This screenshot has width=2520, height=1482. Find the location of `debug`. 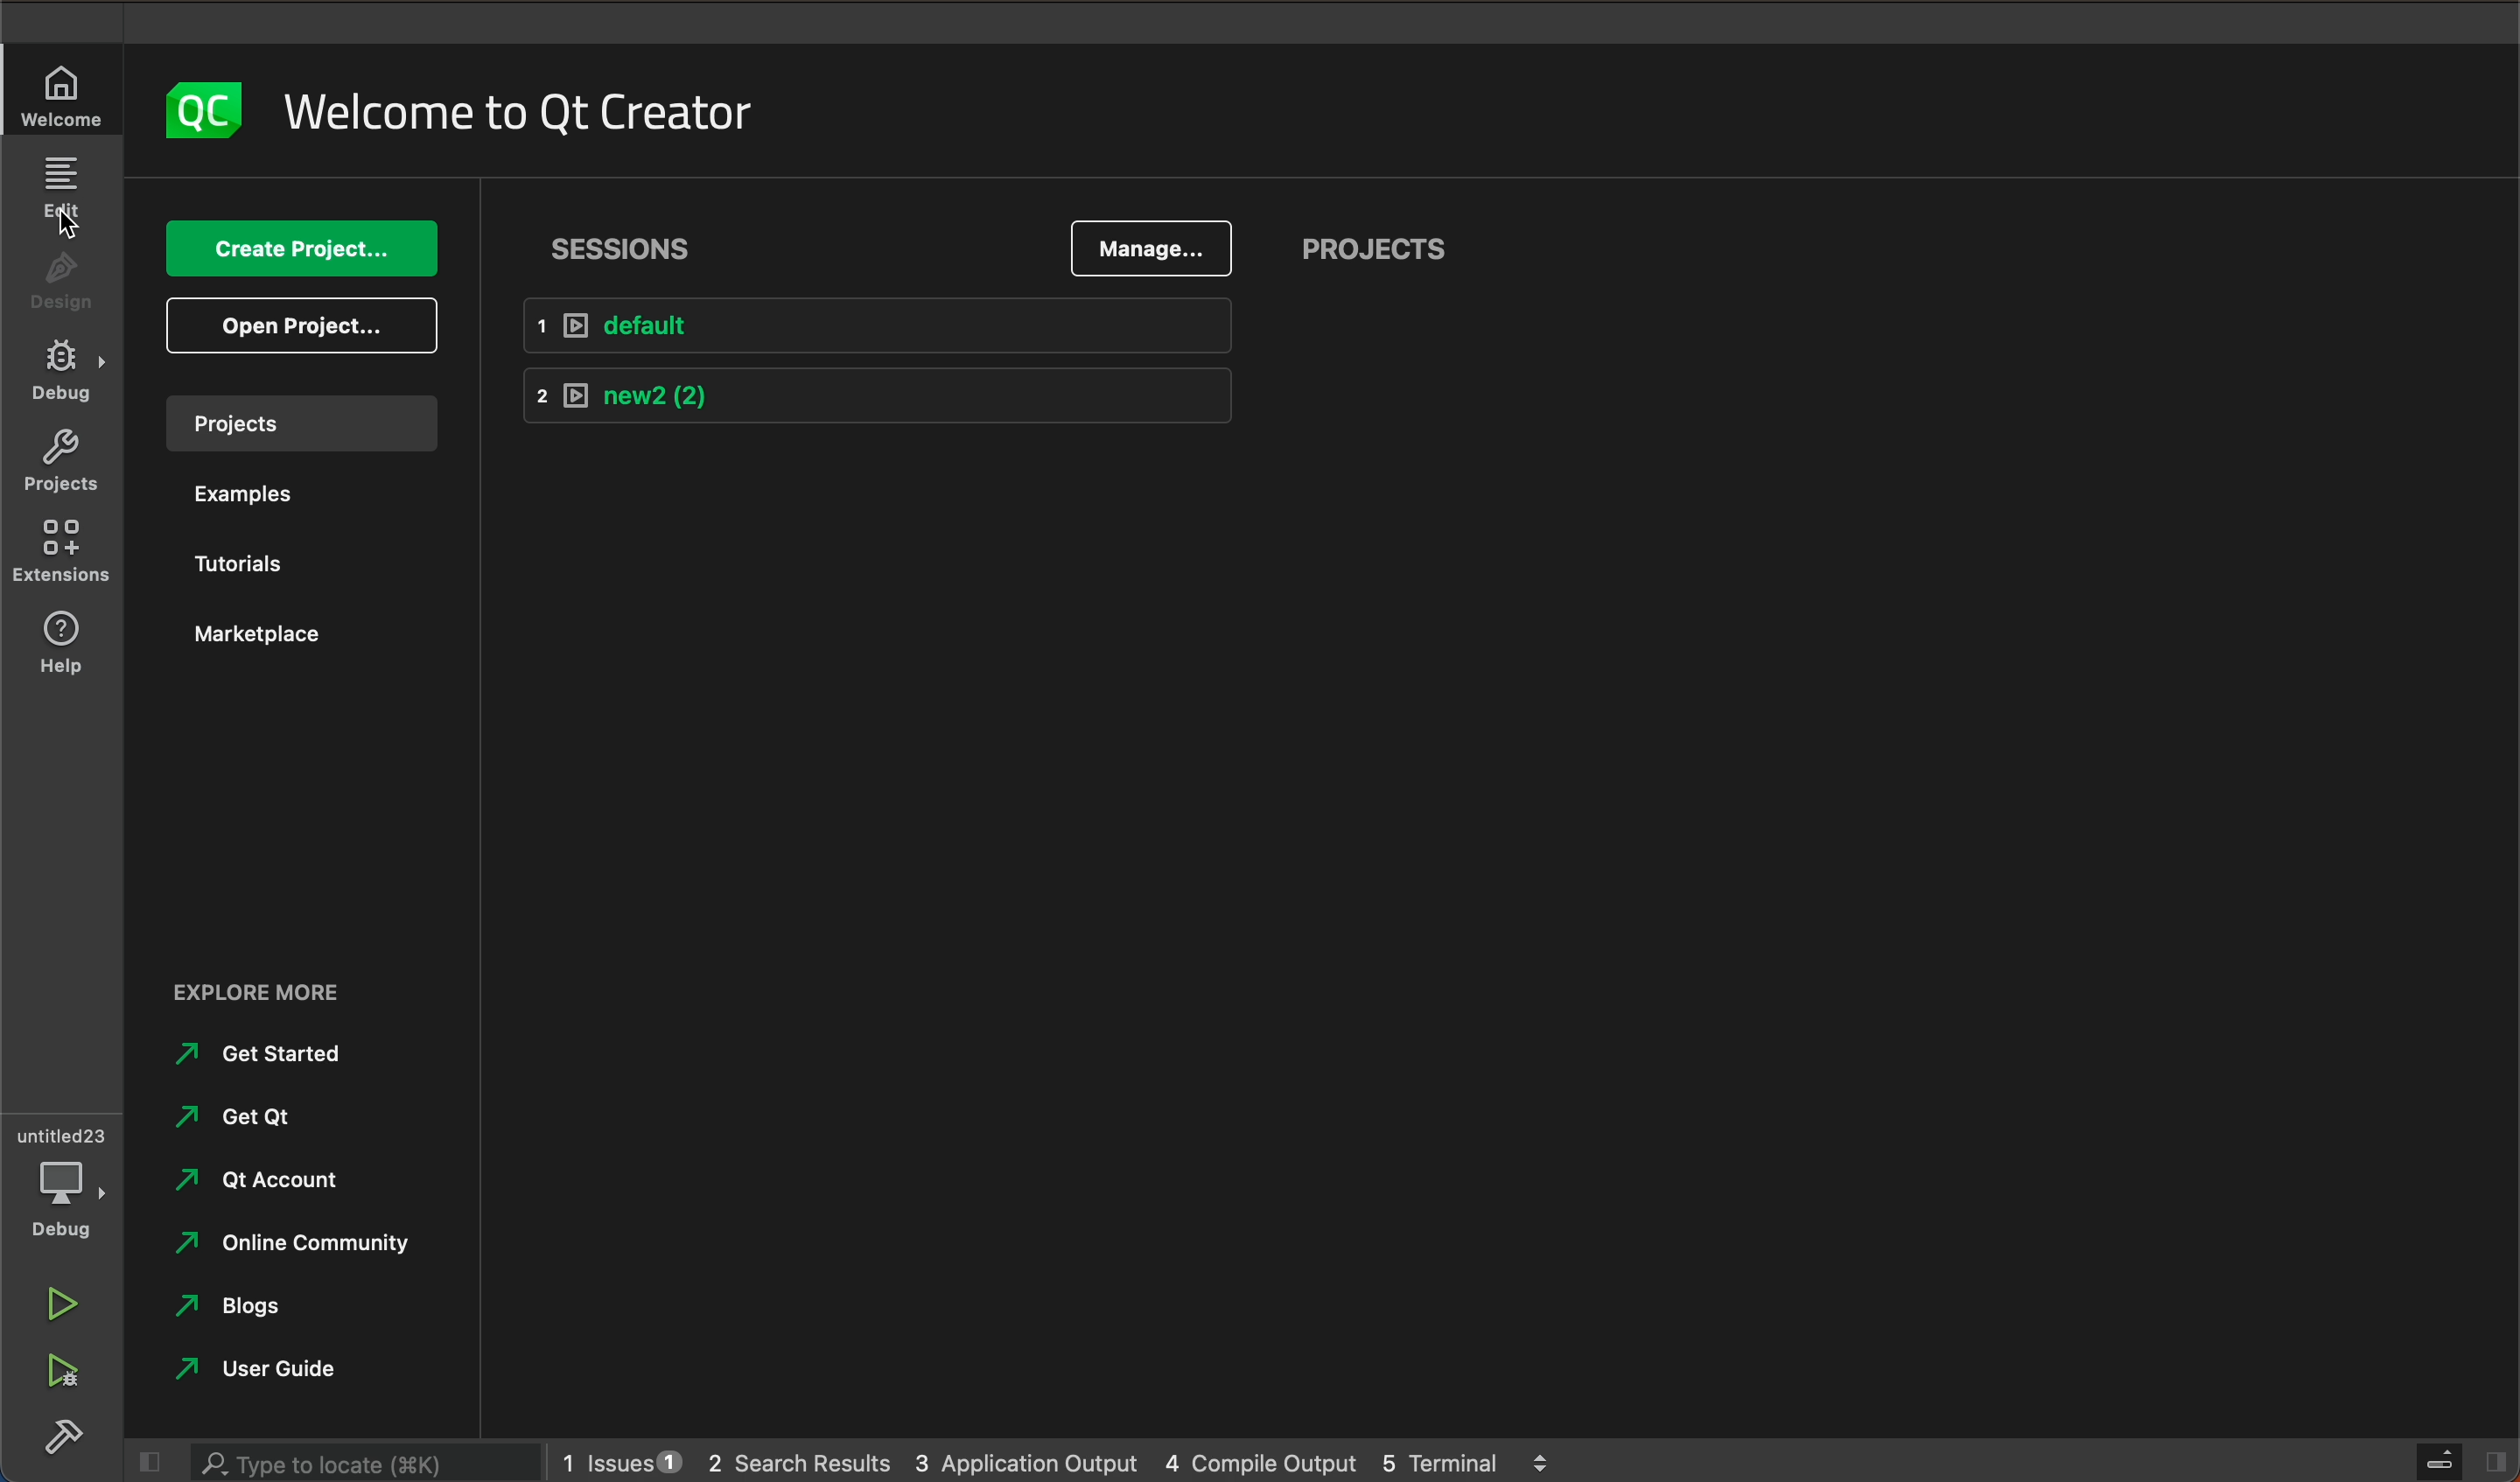

debug is located at coordinates (62, 376).